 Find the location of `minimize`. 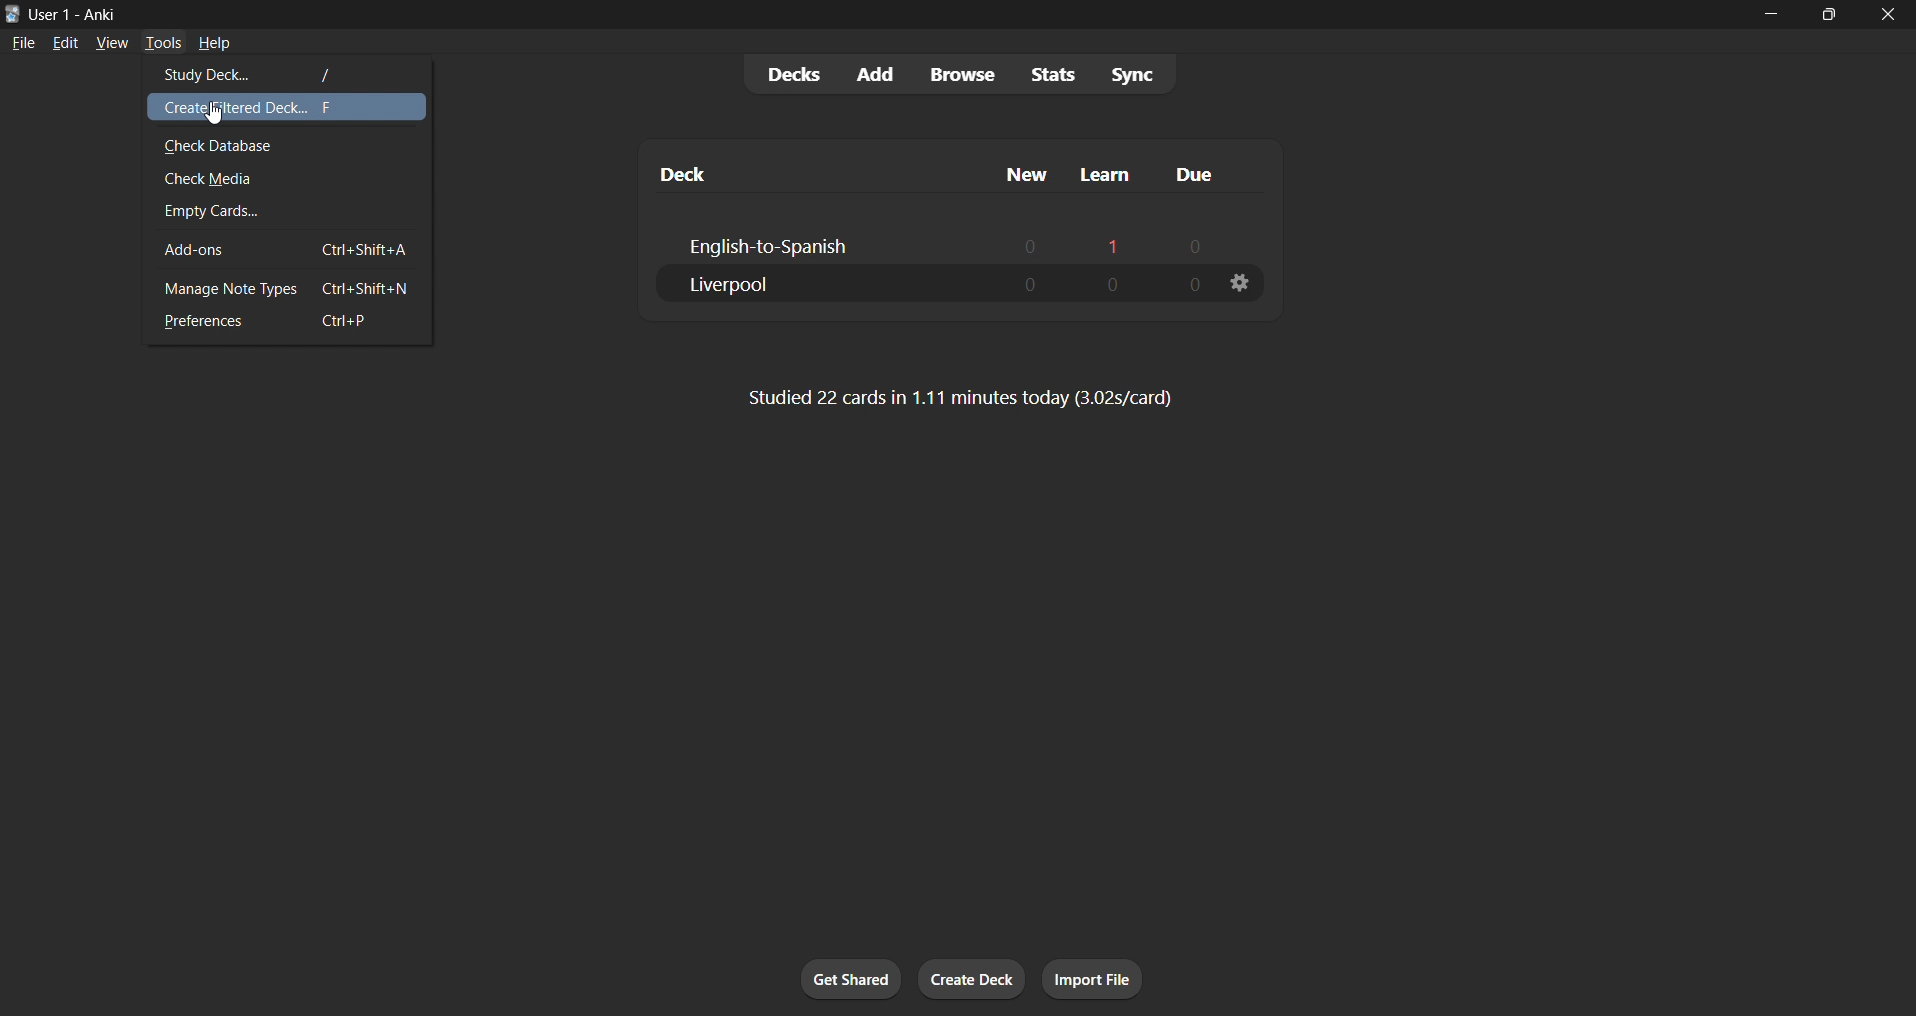

minimize is located at coordinates (1759, 15).